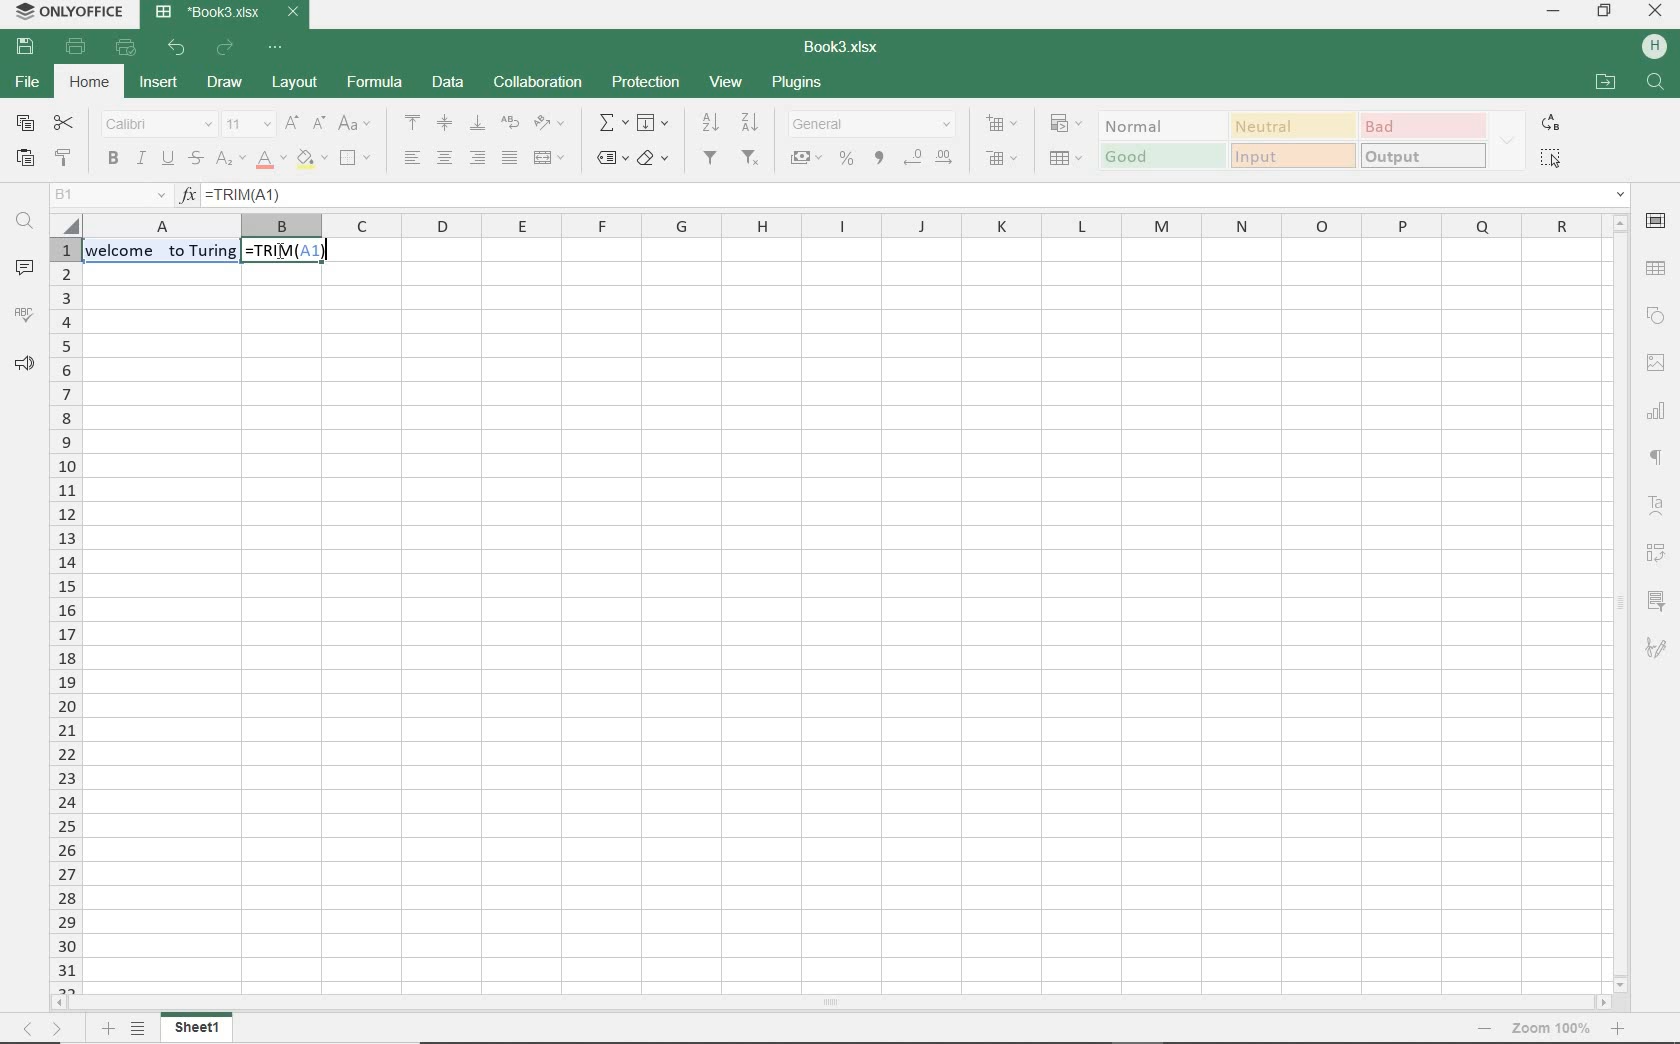 This screenshot has height=1044, width=1680. Describe the element at coordinates (67, 614) in the screenshot. I see `rows` at that location.